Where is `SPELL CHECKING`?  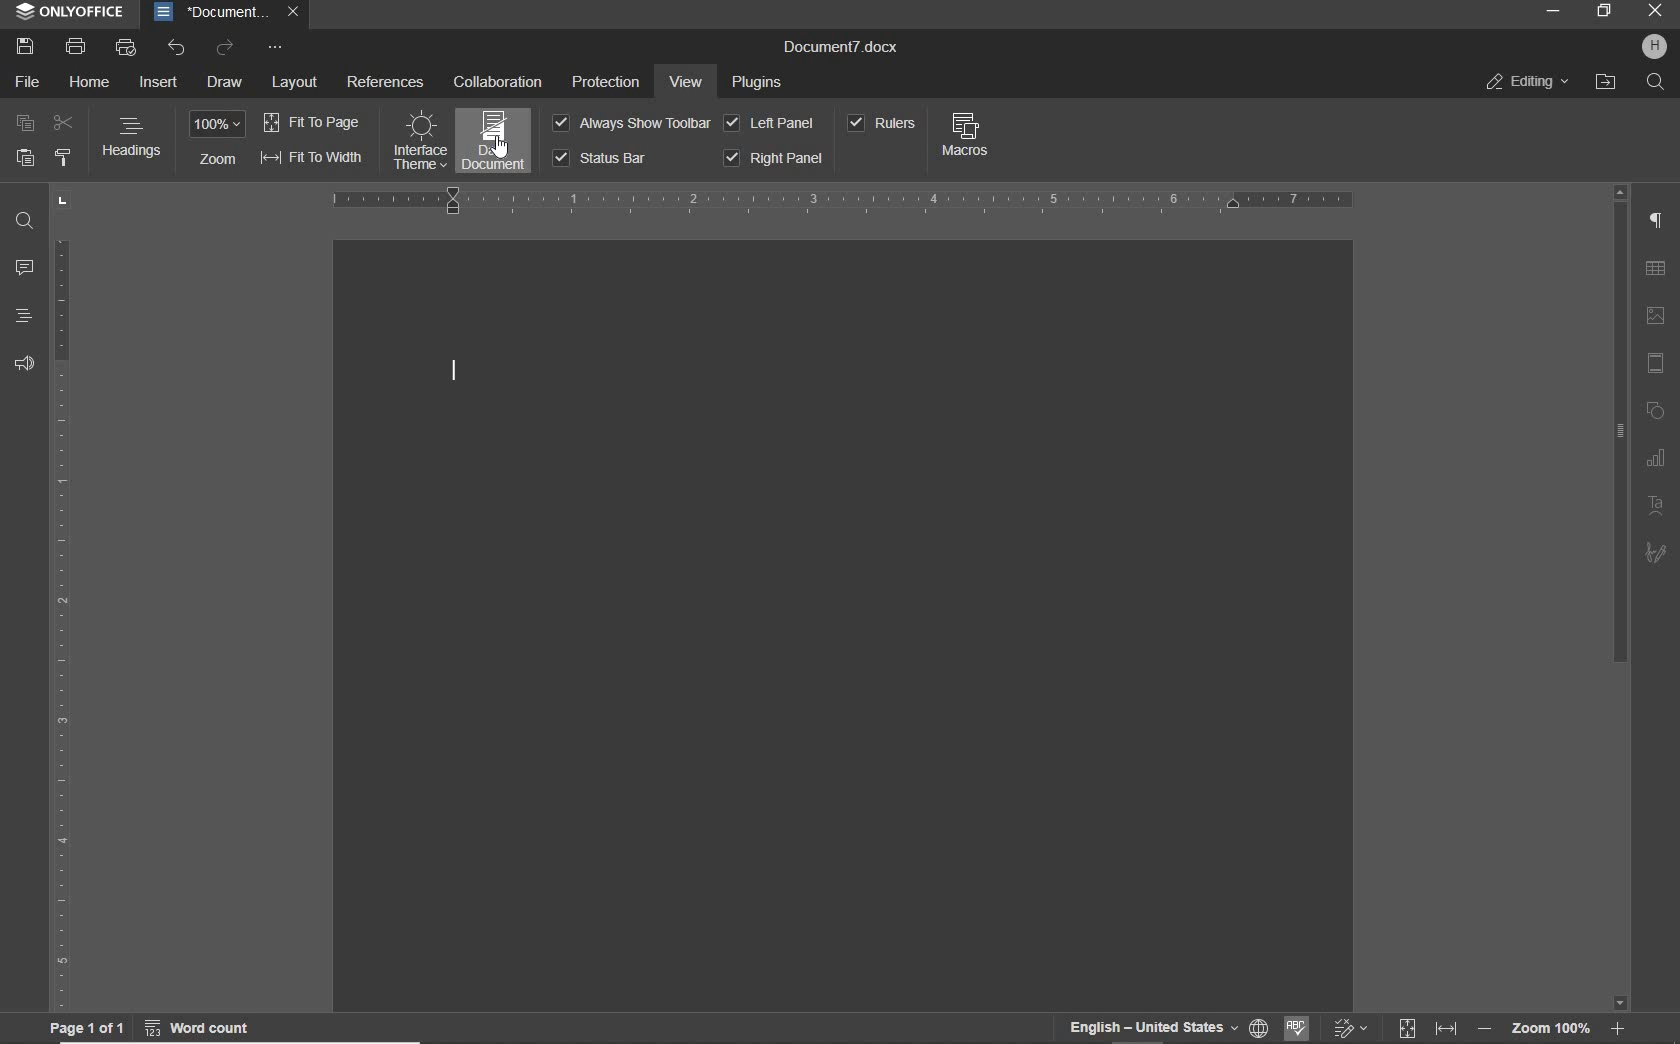
SPELL CHECKING is located at coordinates (1298, 1027).